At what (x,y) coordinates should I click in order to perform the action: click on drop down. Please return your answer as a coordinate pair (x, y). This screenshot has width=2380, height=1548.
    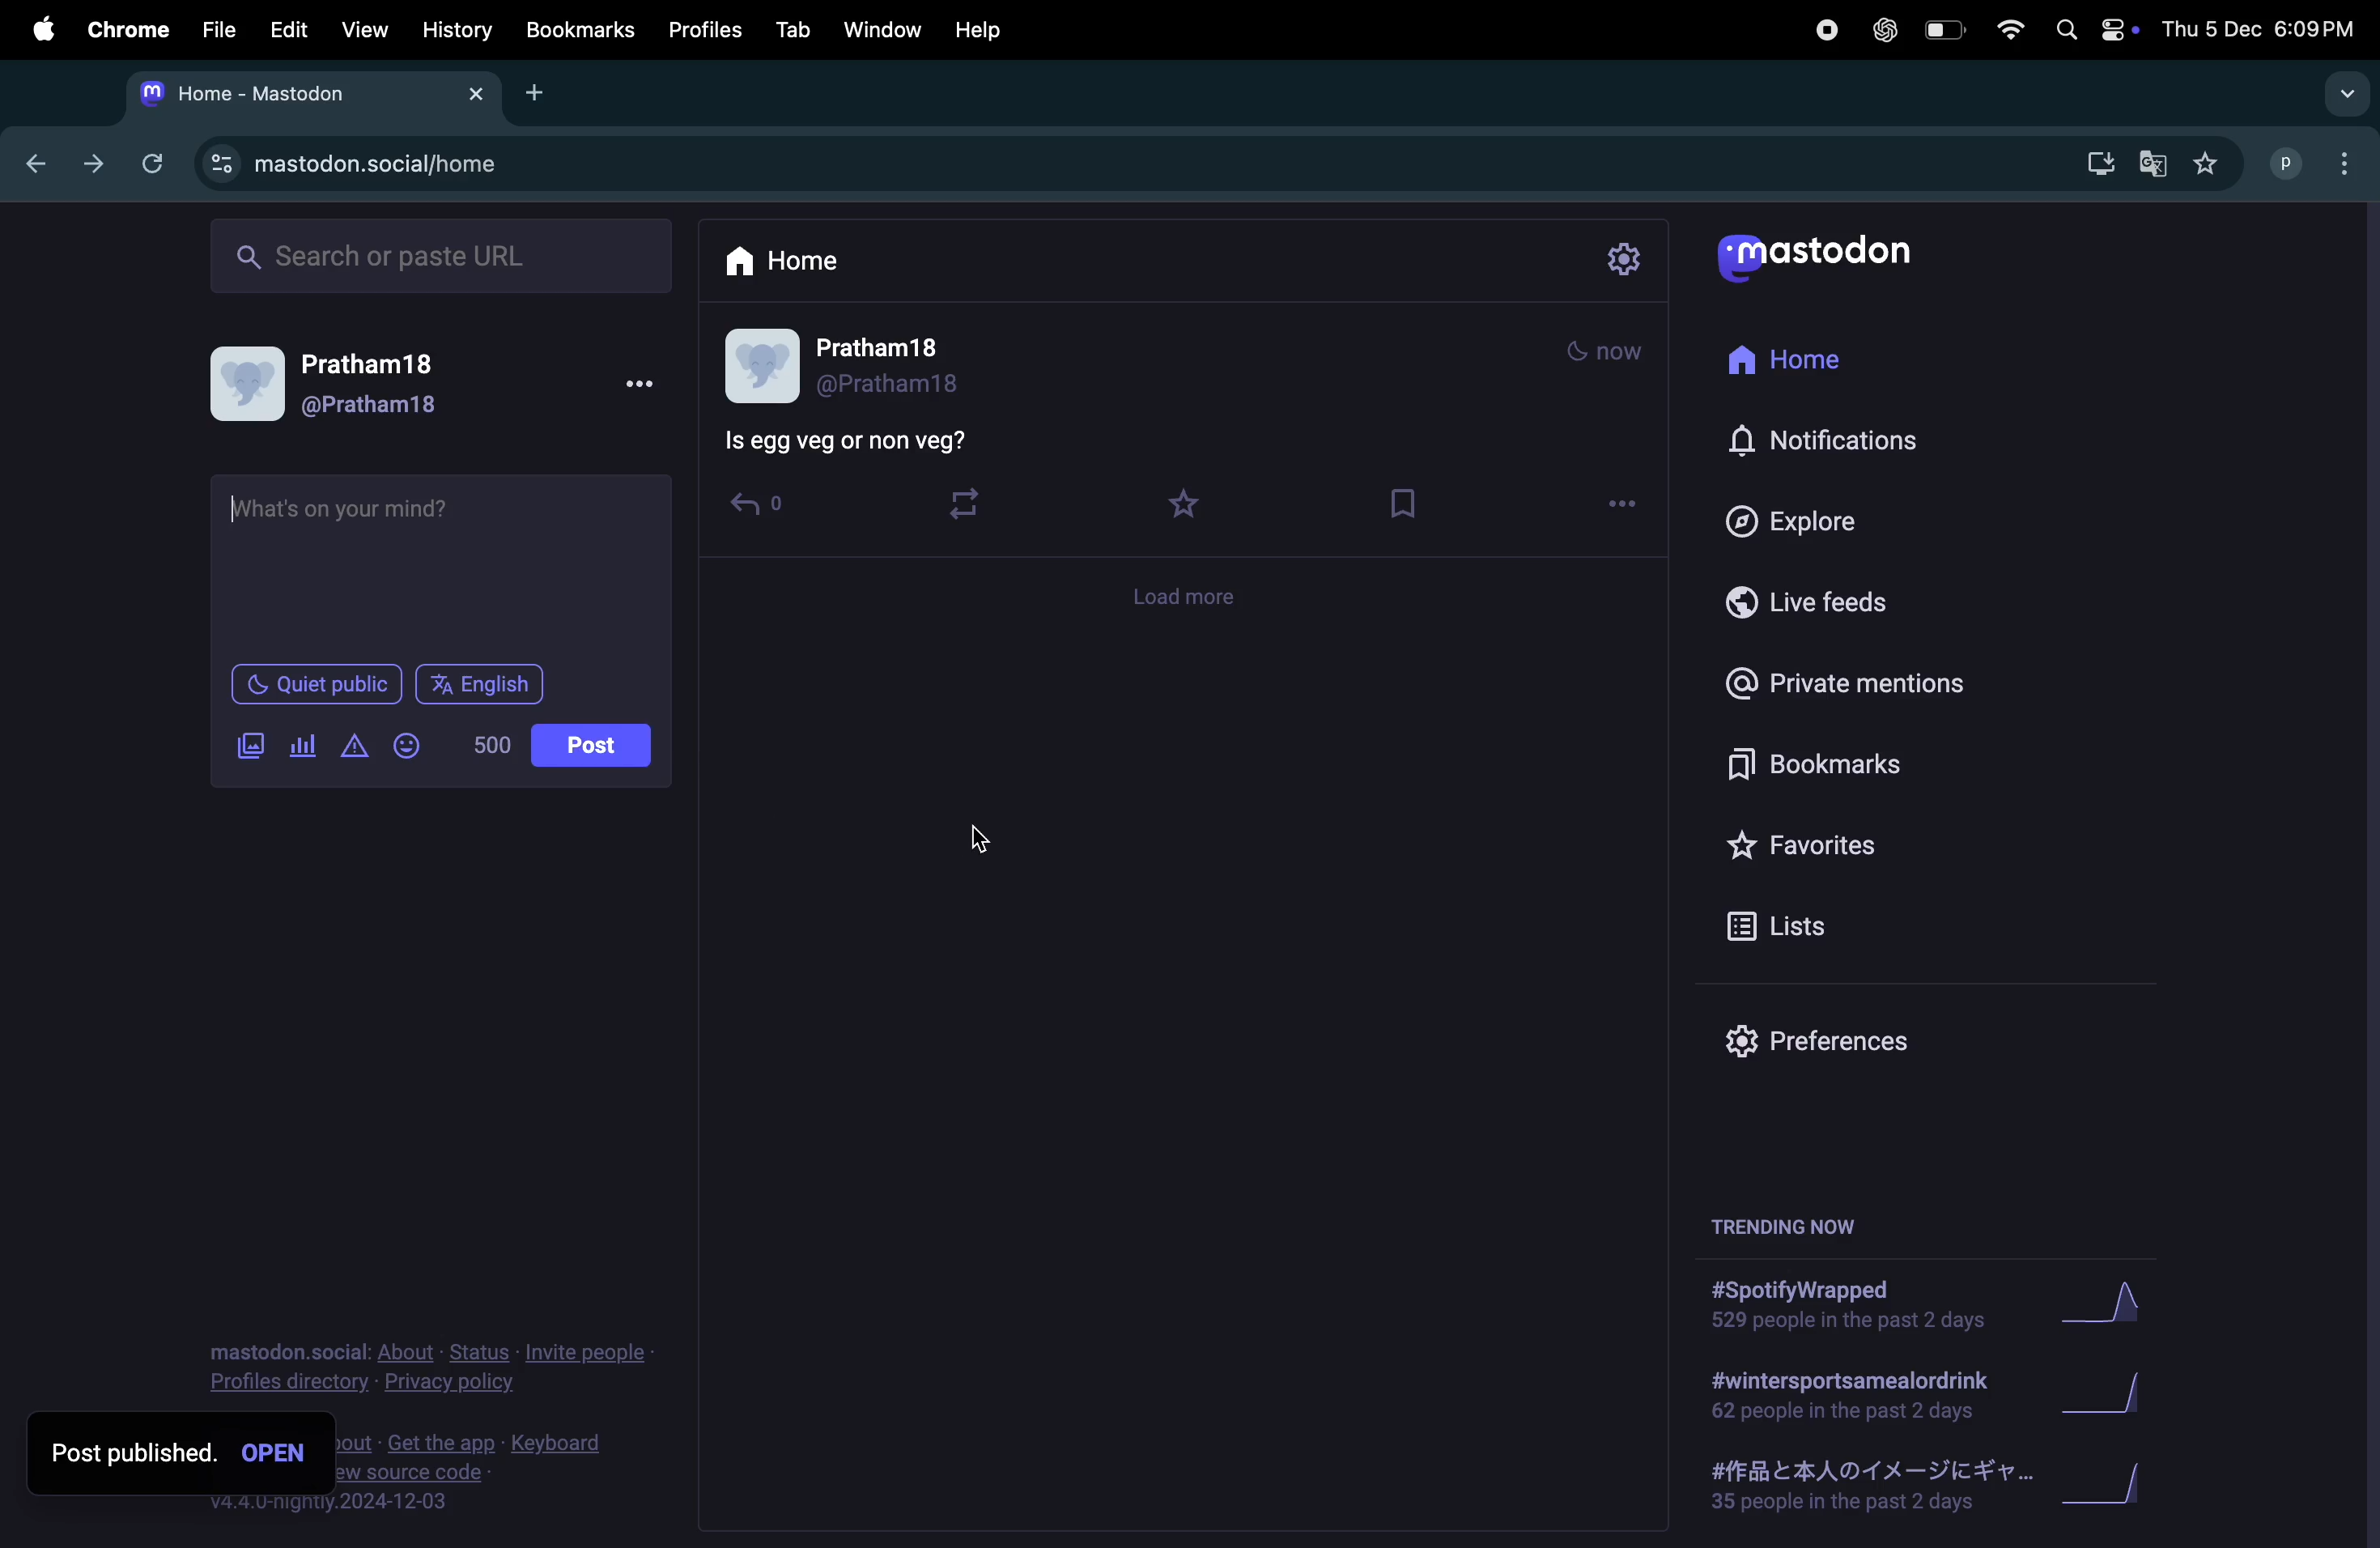
    Looking at the image, I should click on (2346, 93).